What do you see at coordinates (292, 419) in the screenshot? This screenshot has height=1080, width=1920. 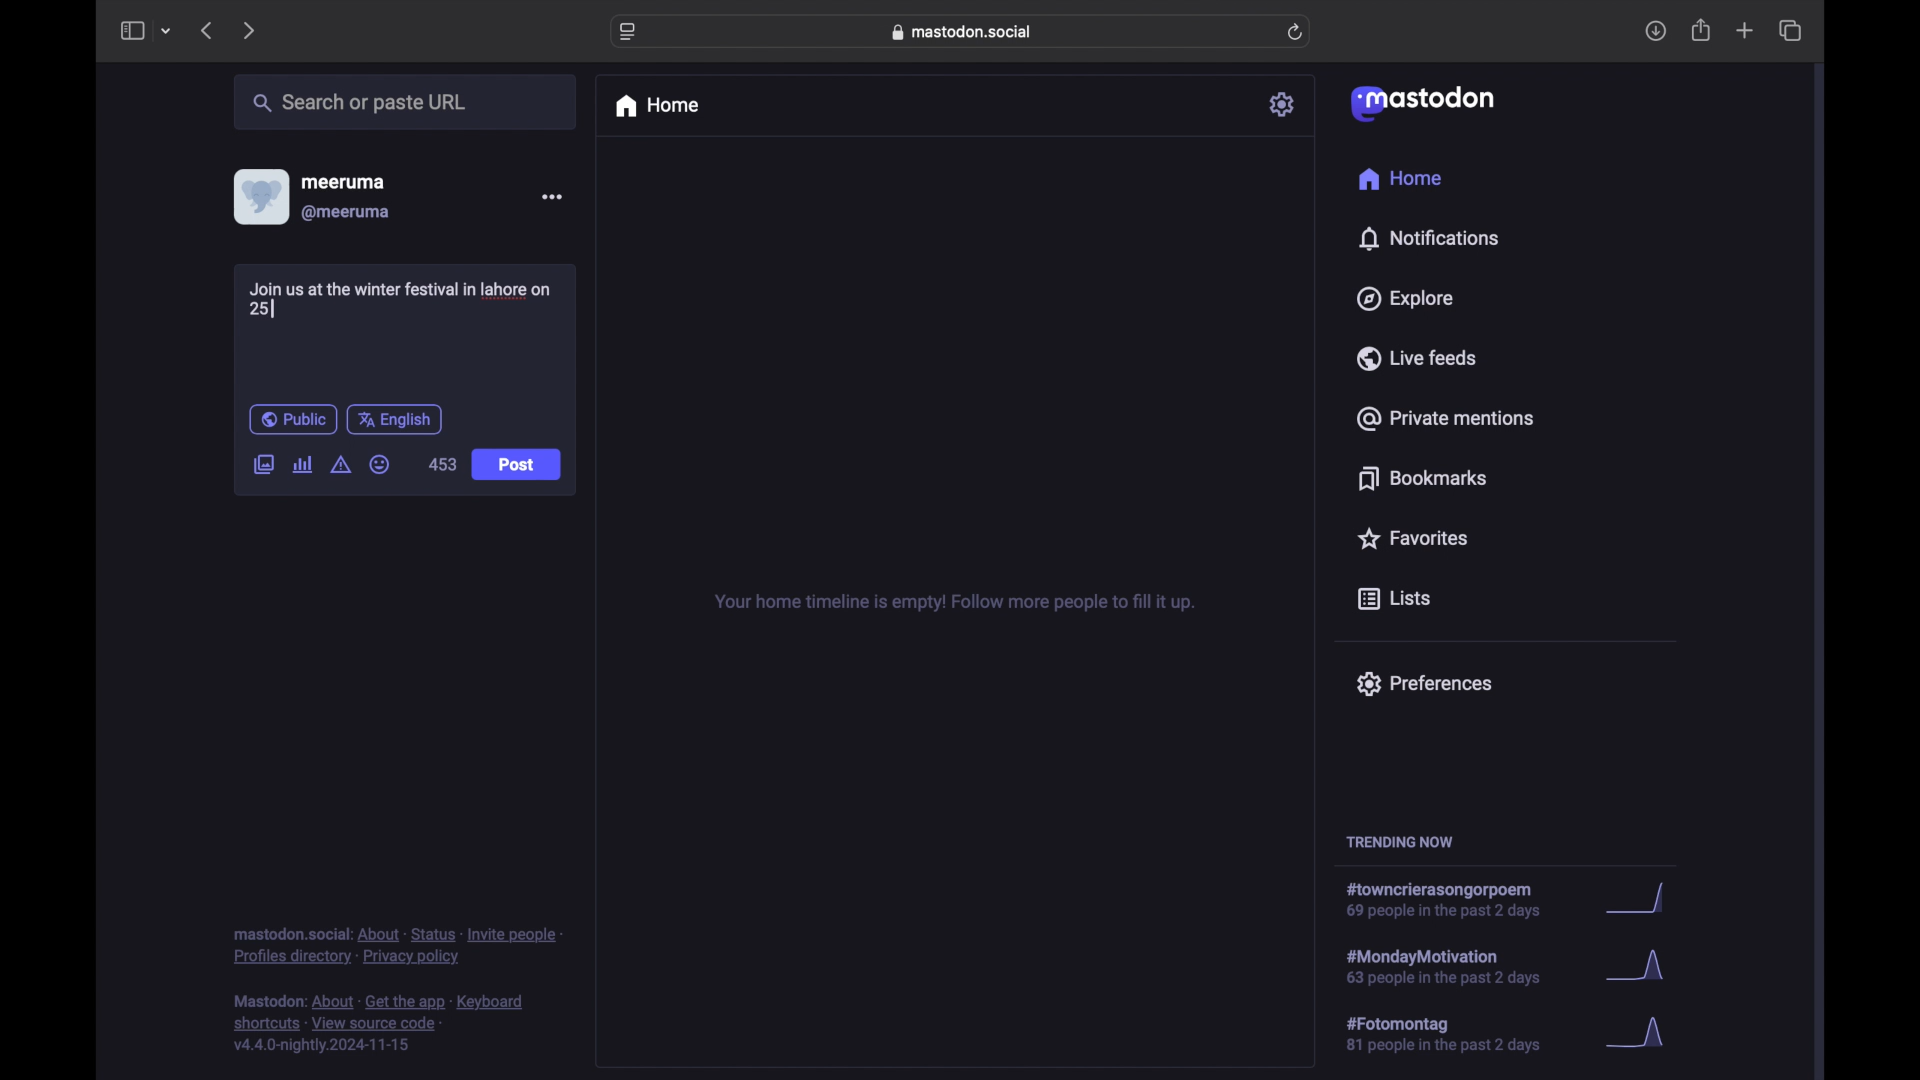 I see `public` at bounding box center [292, 419].